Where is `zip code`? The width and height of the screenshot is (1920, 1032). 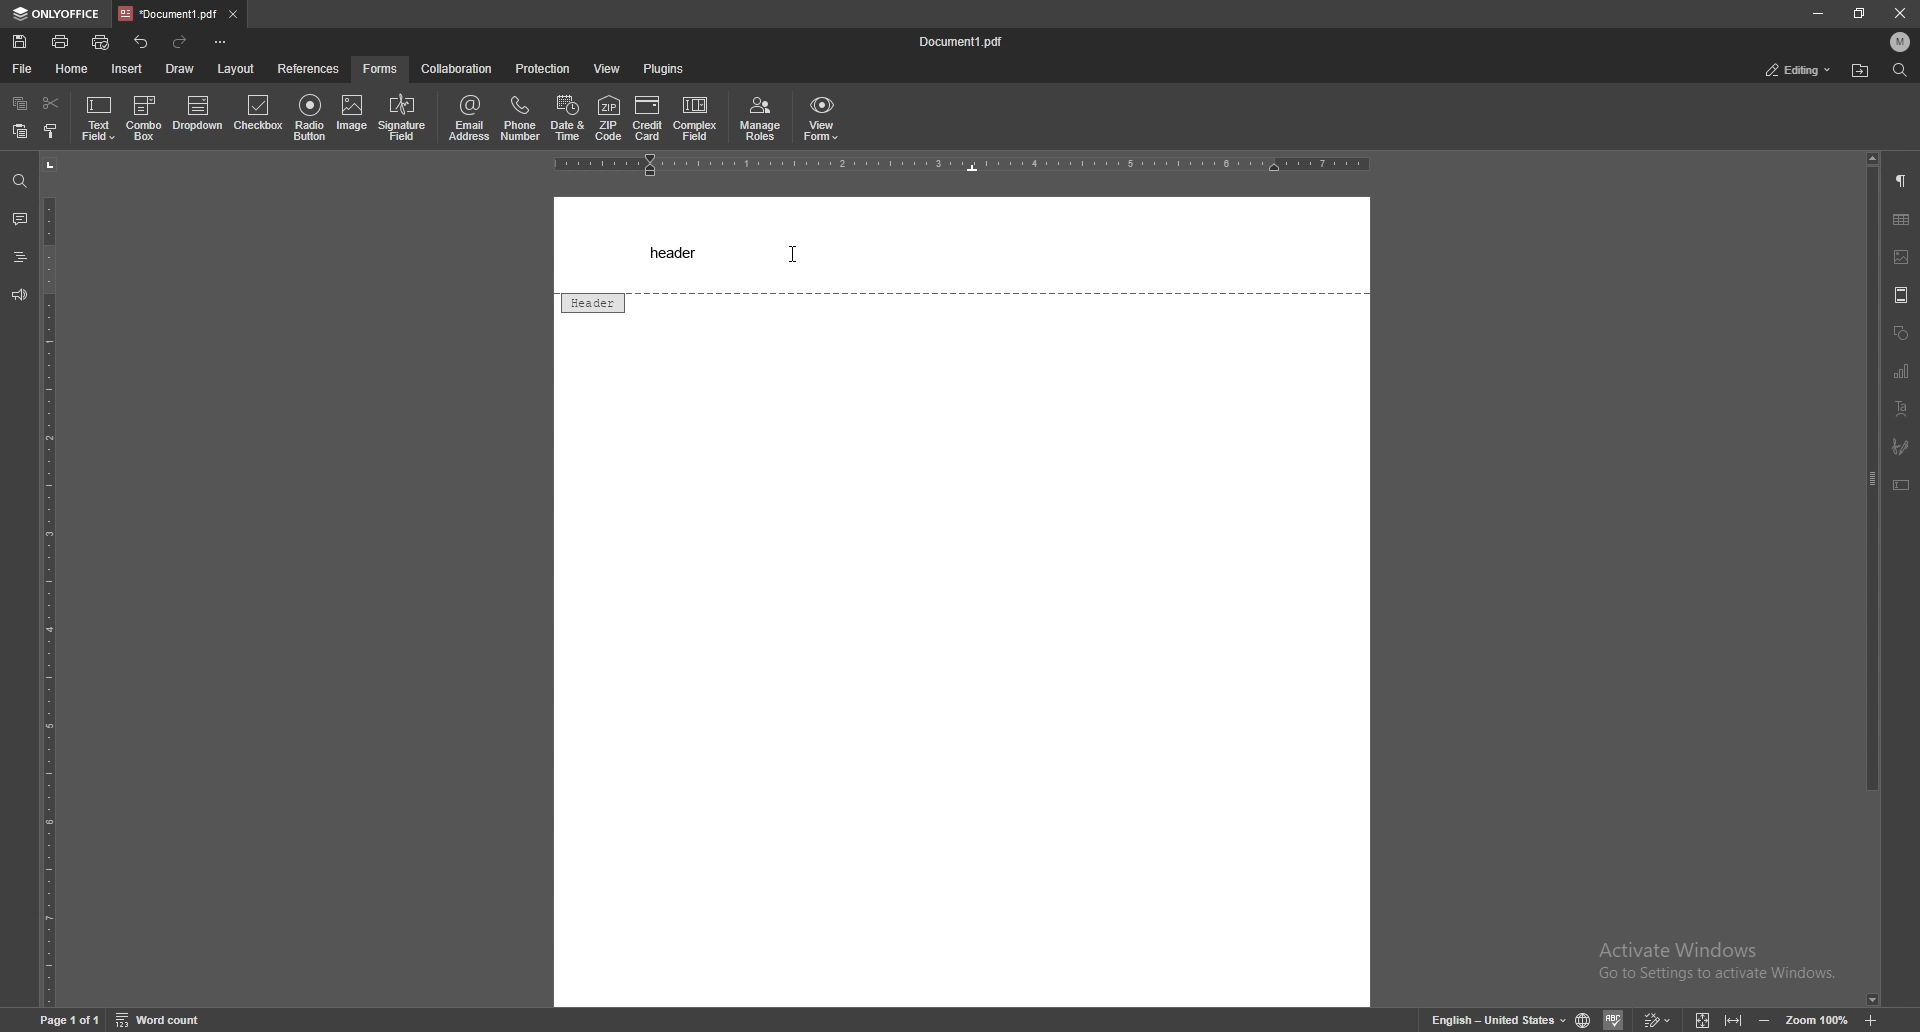
zip code is located at coordinates (609, 118).